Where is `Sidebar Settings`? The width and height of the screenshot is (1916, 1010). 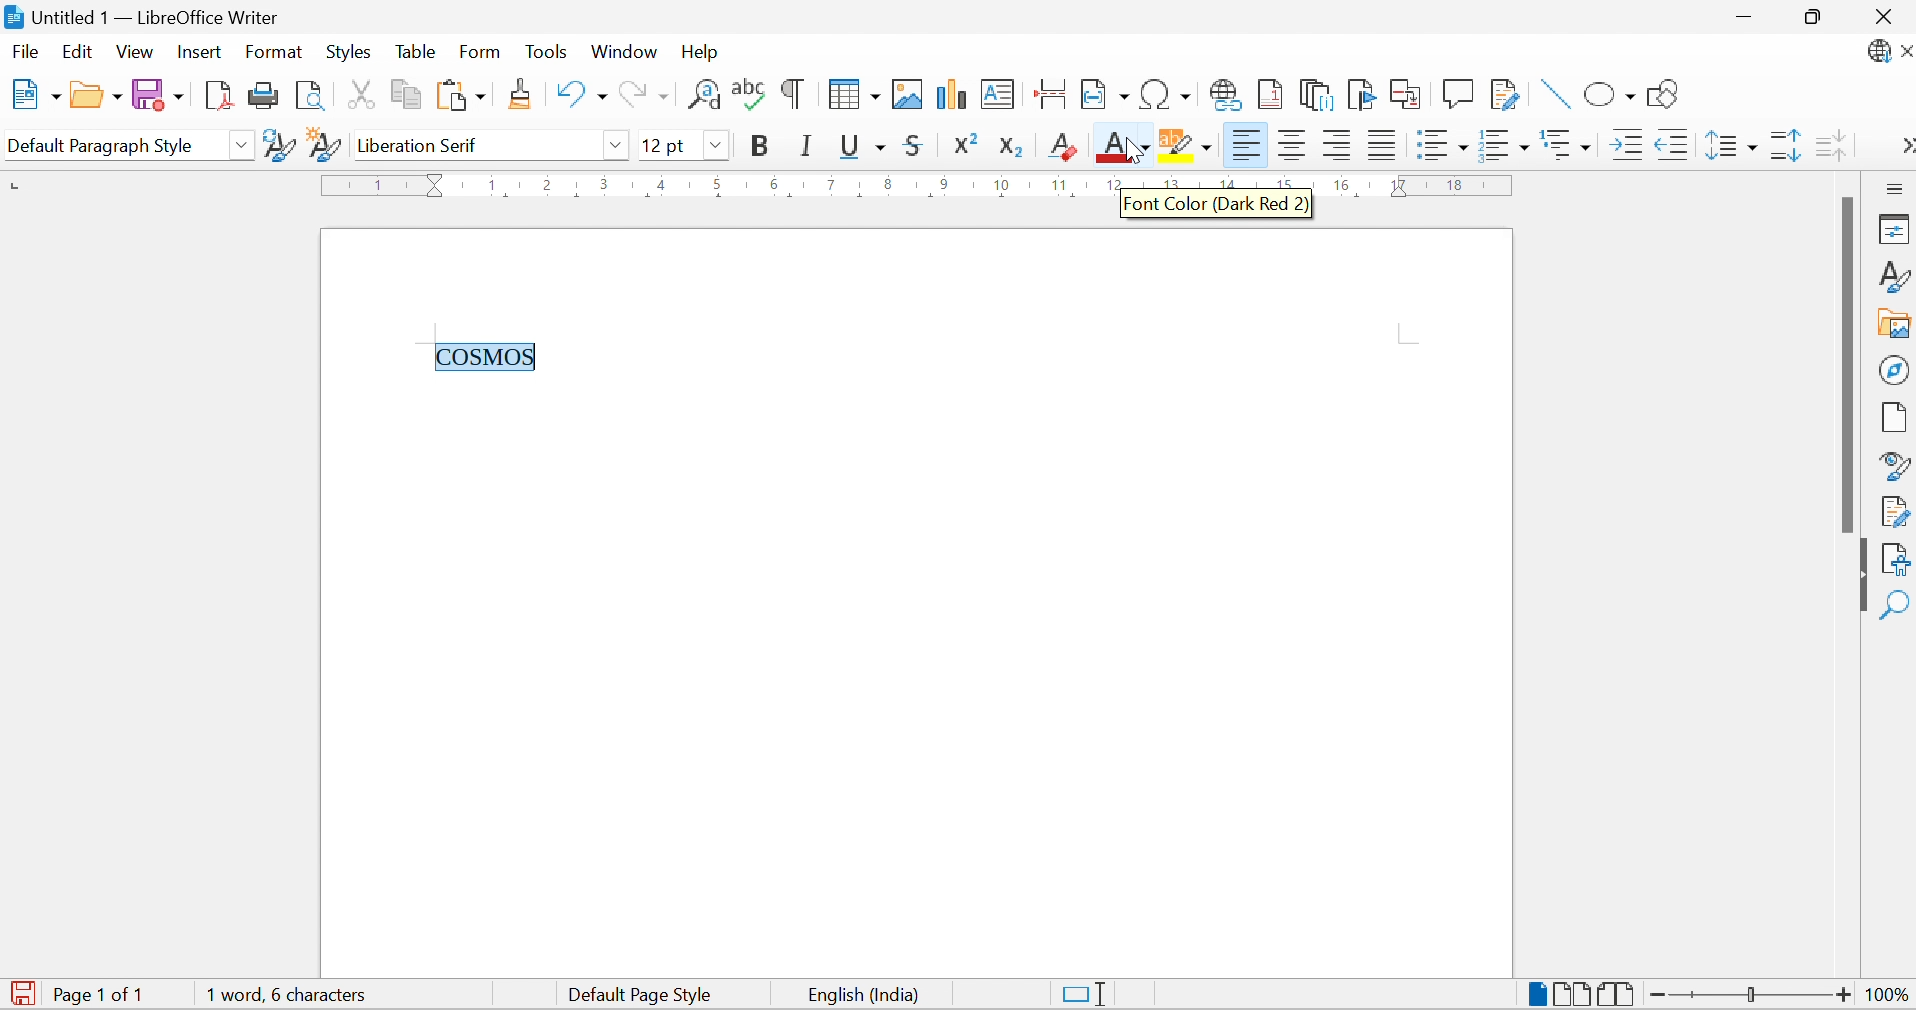 Sidebar Settings is located at coordinates (1894, 189).